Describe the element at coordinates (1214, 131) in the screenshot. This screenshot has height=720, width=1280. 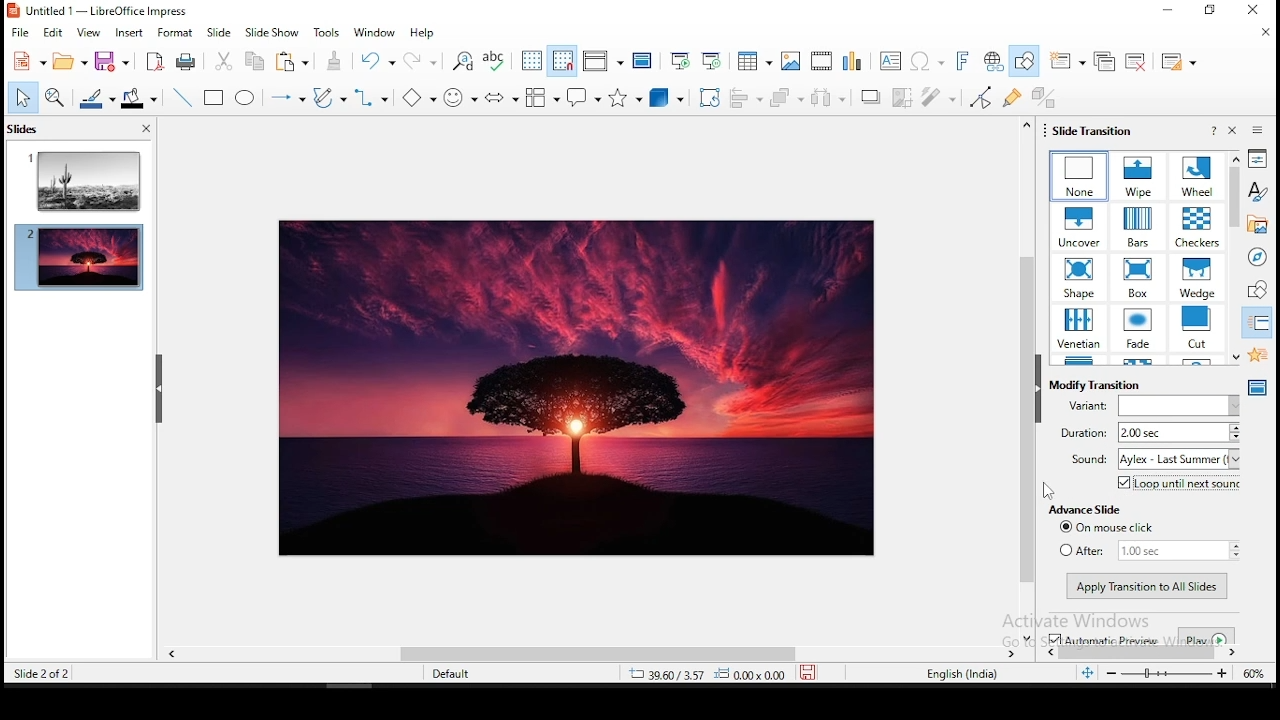
I see `help` at that location.